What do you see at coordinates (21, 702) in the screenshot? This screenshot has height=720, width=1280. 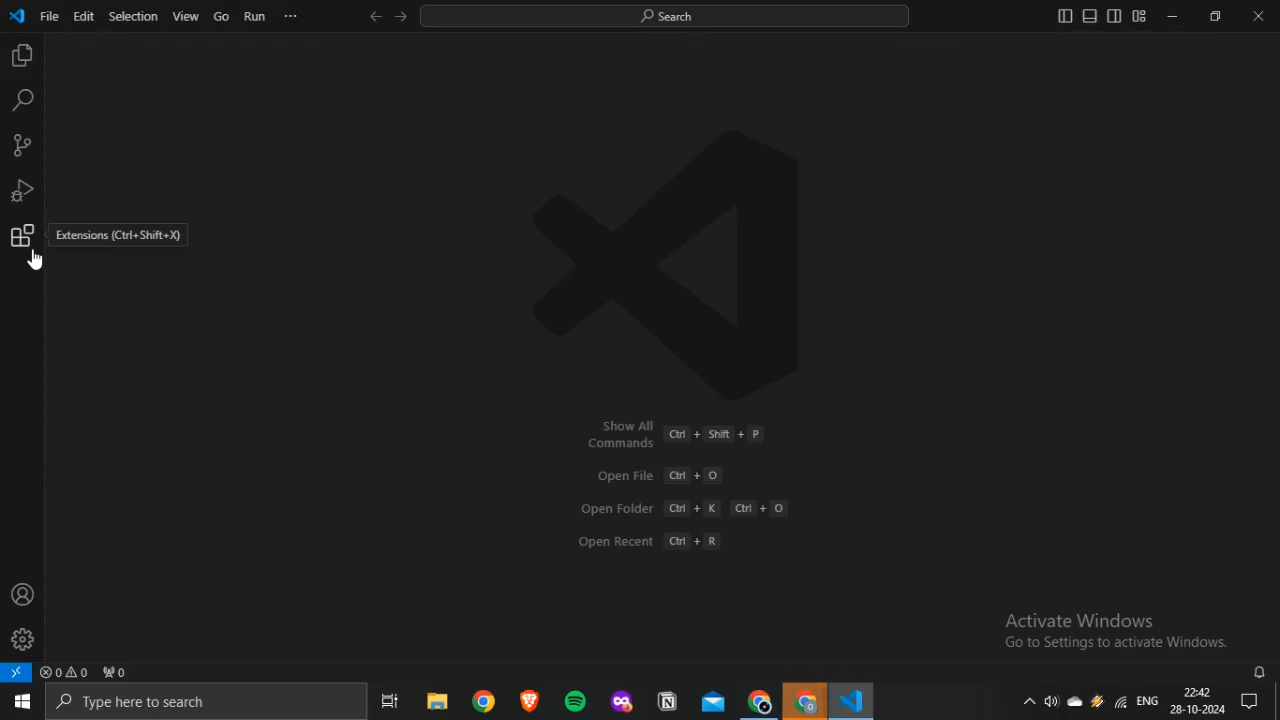 I see `start` at bounding box center [21, 702].